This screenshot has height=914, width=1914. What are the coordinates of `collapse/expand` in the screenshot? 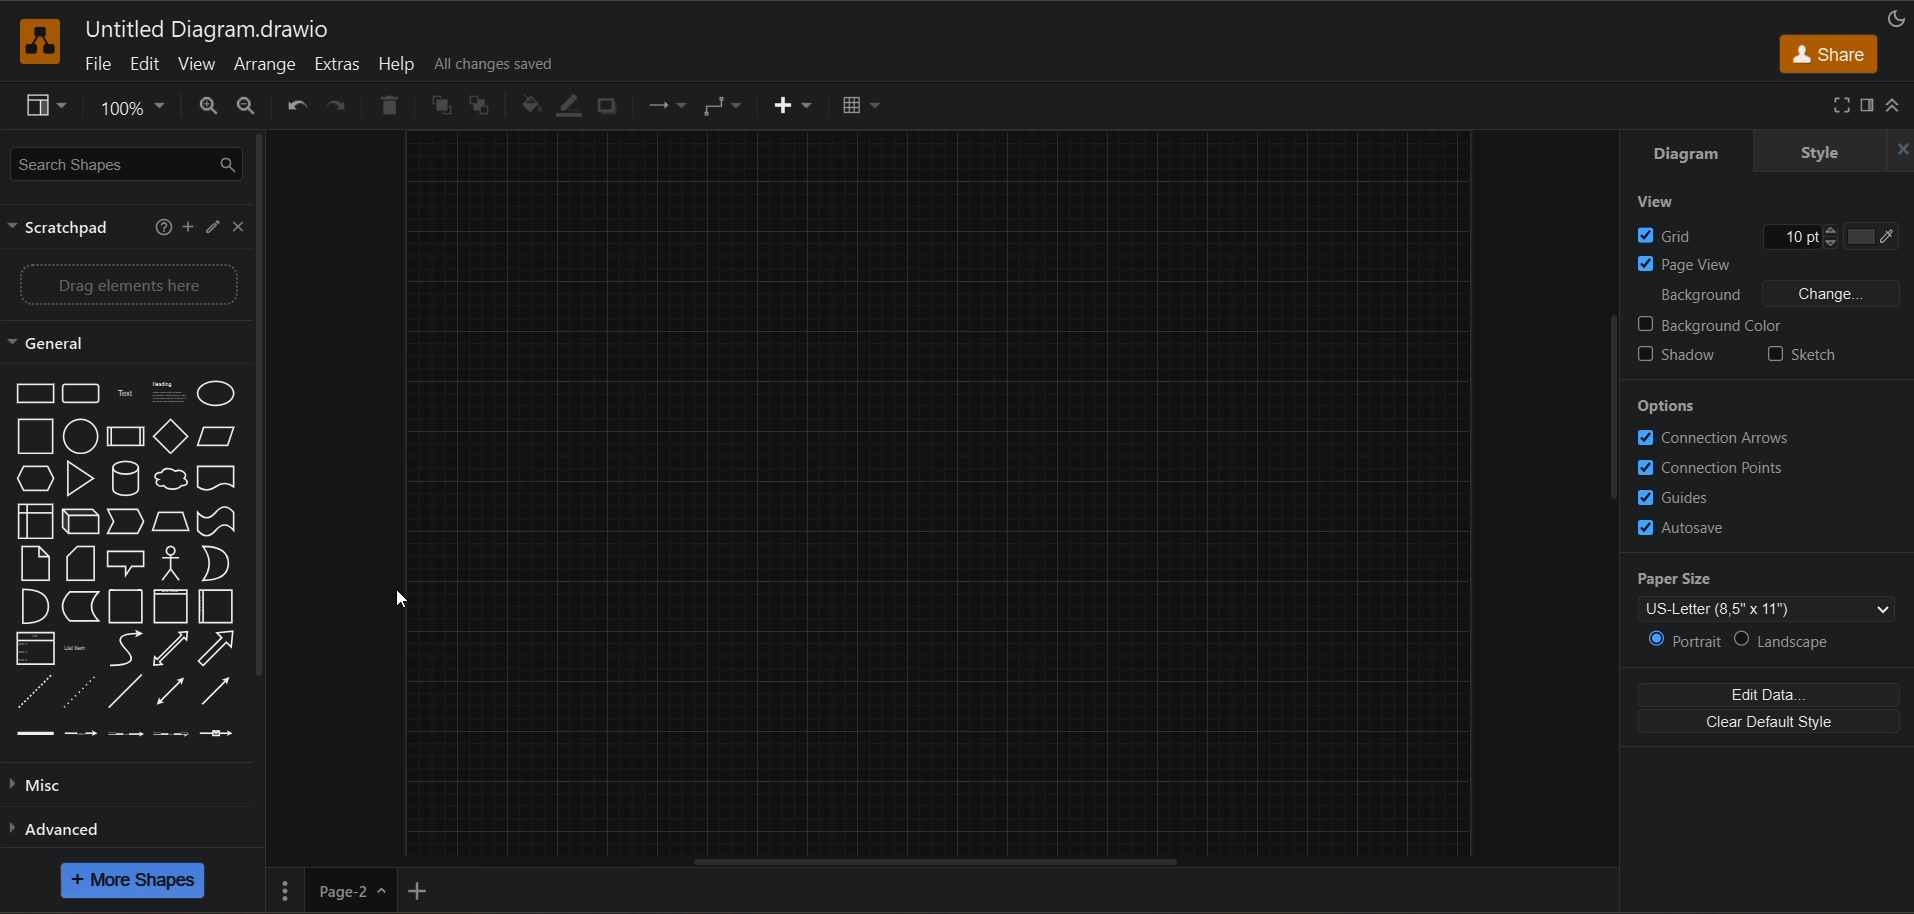 It's located at (1895, 103).